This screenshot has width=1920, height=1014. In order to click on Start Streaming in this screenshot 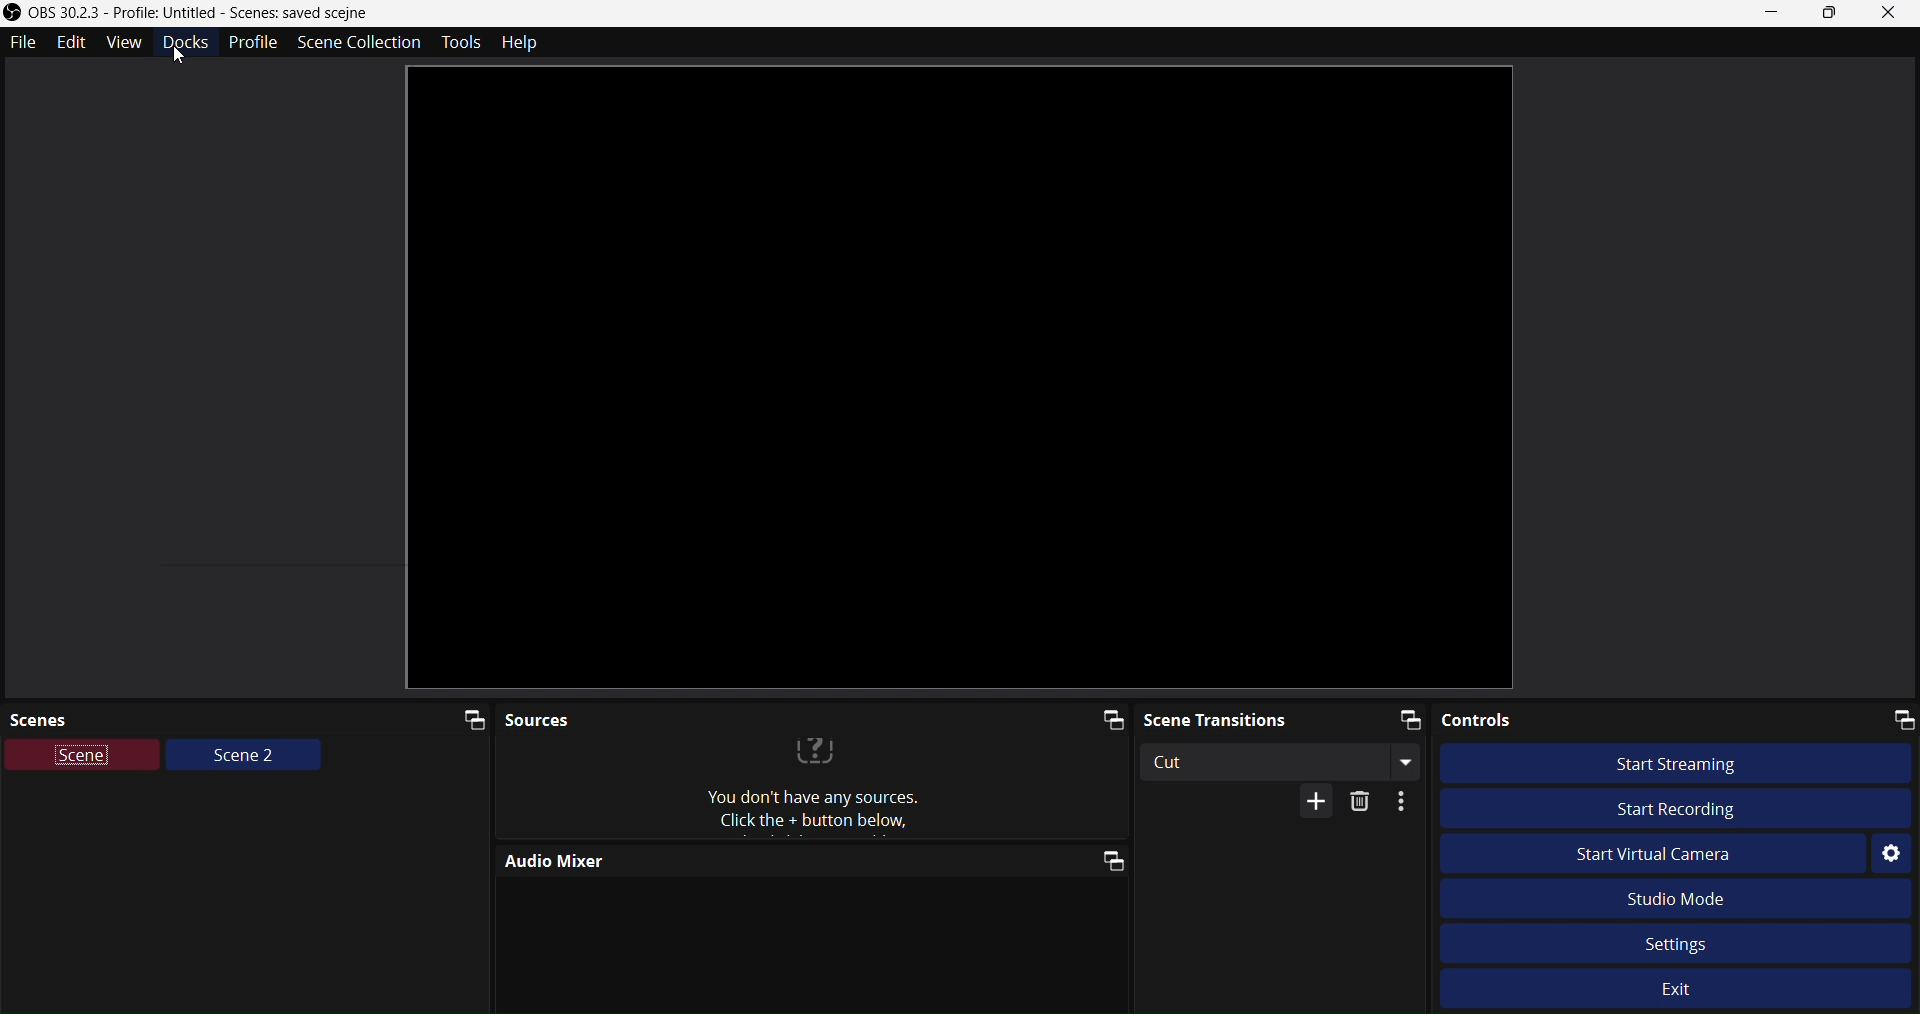, I will do `click(1688, 762)`.